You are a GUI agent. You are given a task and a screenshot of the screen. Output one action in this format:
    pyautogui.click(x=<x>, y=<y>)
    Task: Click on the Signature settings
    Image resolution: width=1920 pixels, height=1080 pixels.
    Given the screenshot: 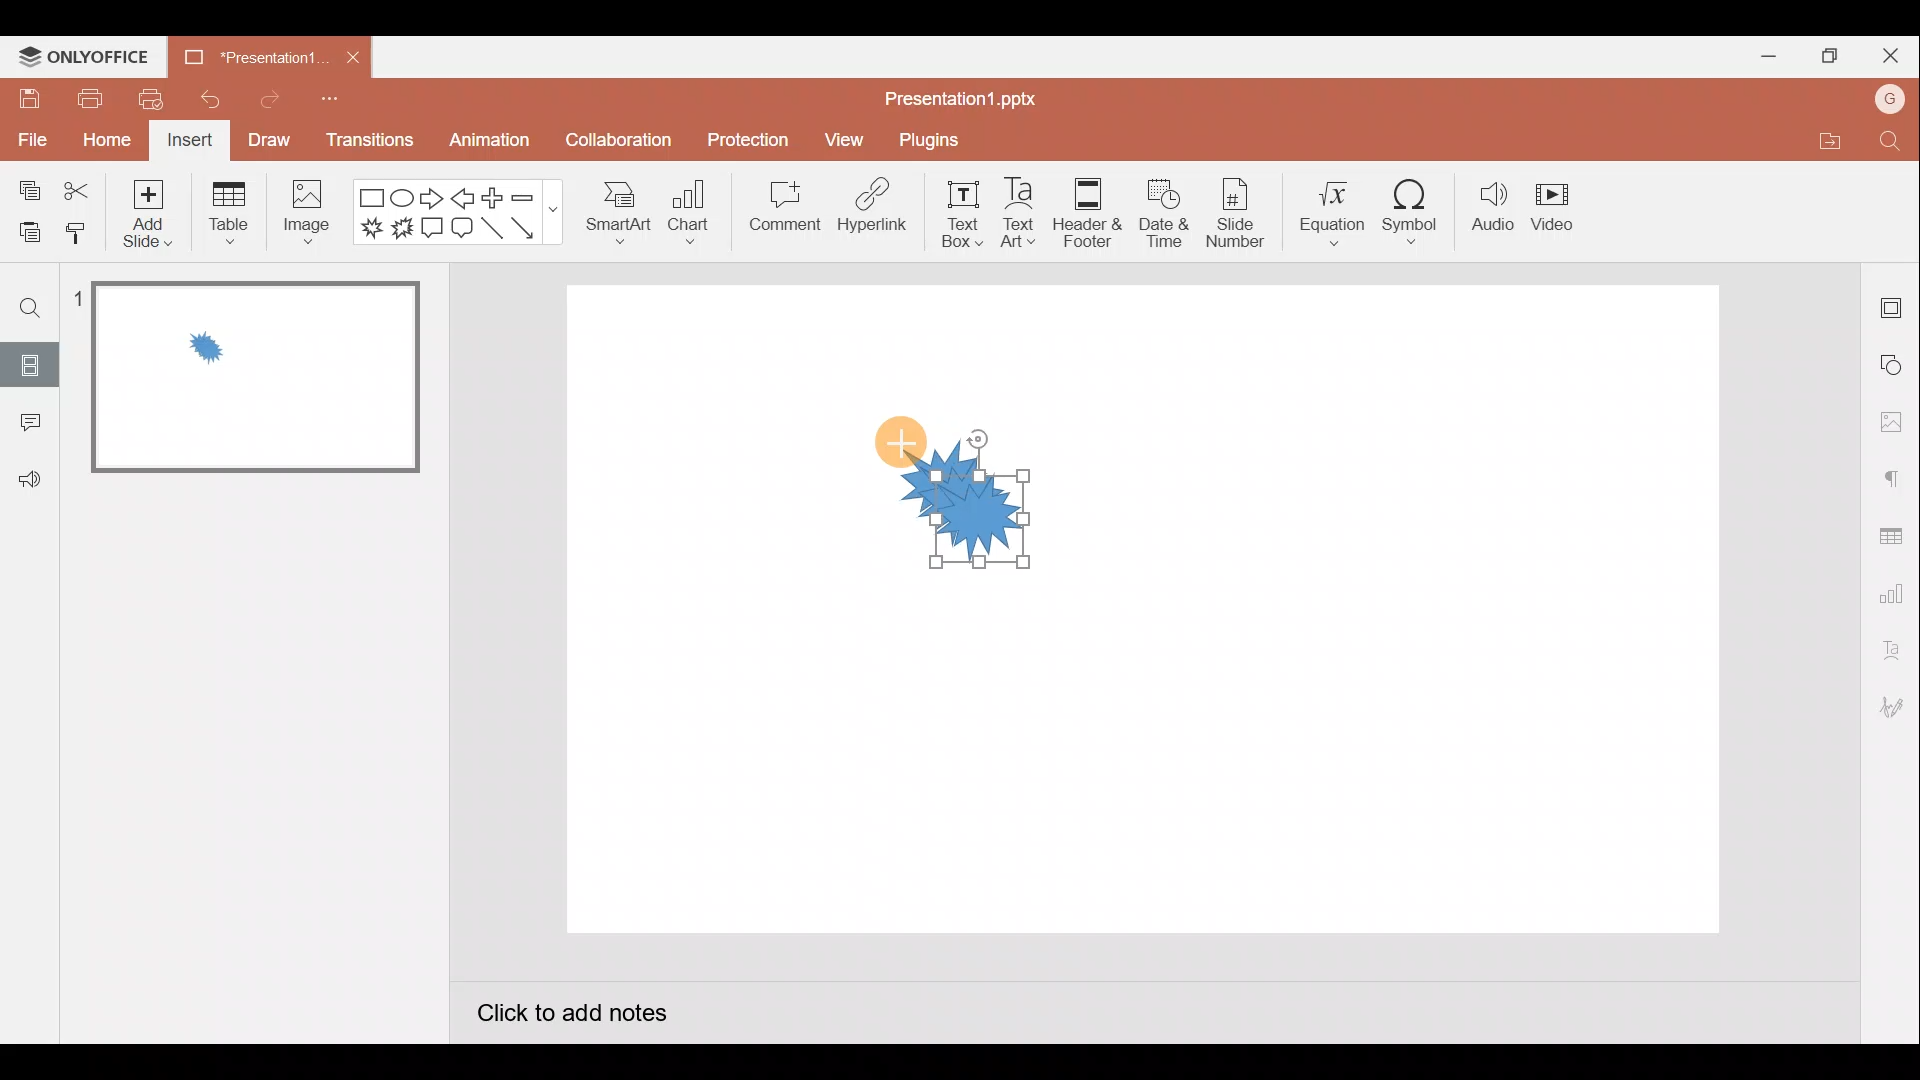 What is the action you would take?
    pyautogui.click(x=1895, y=705)
    